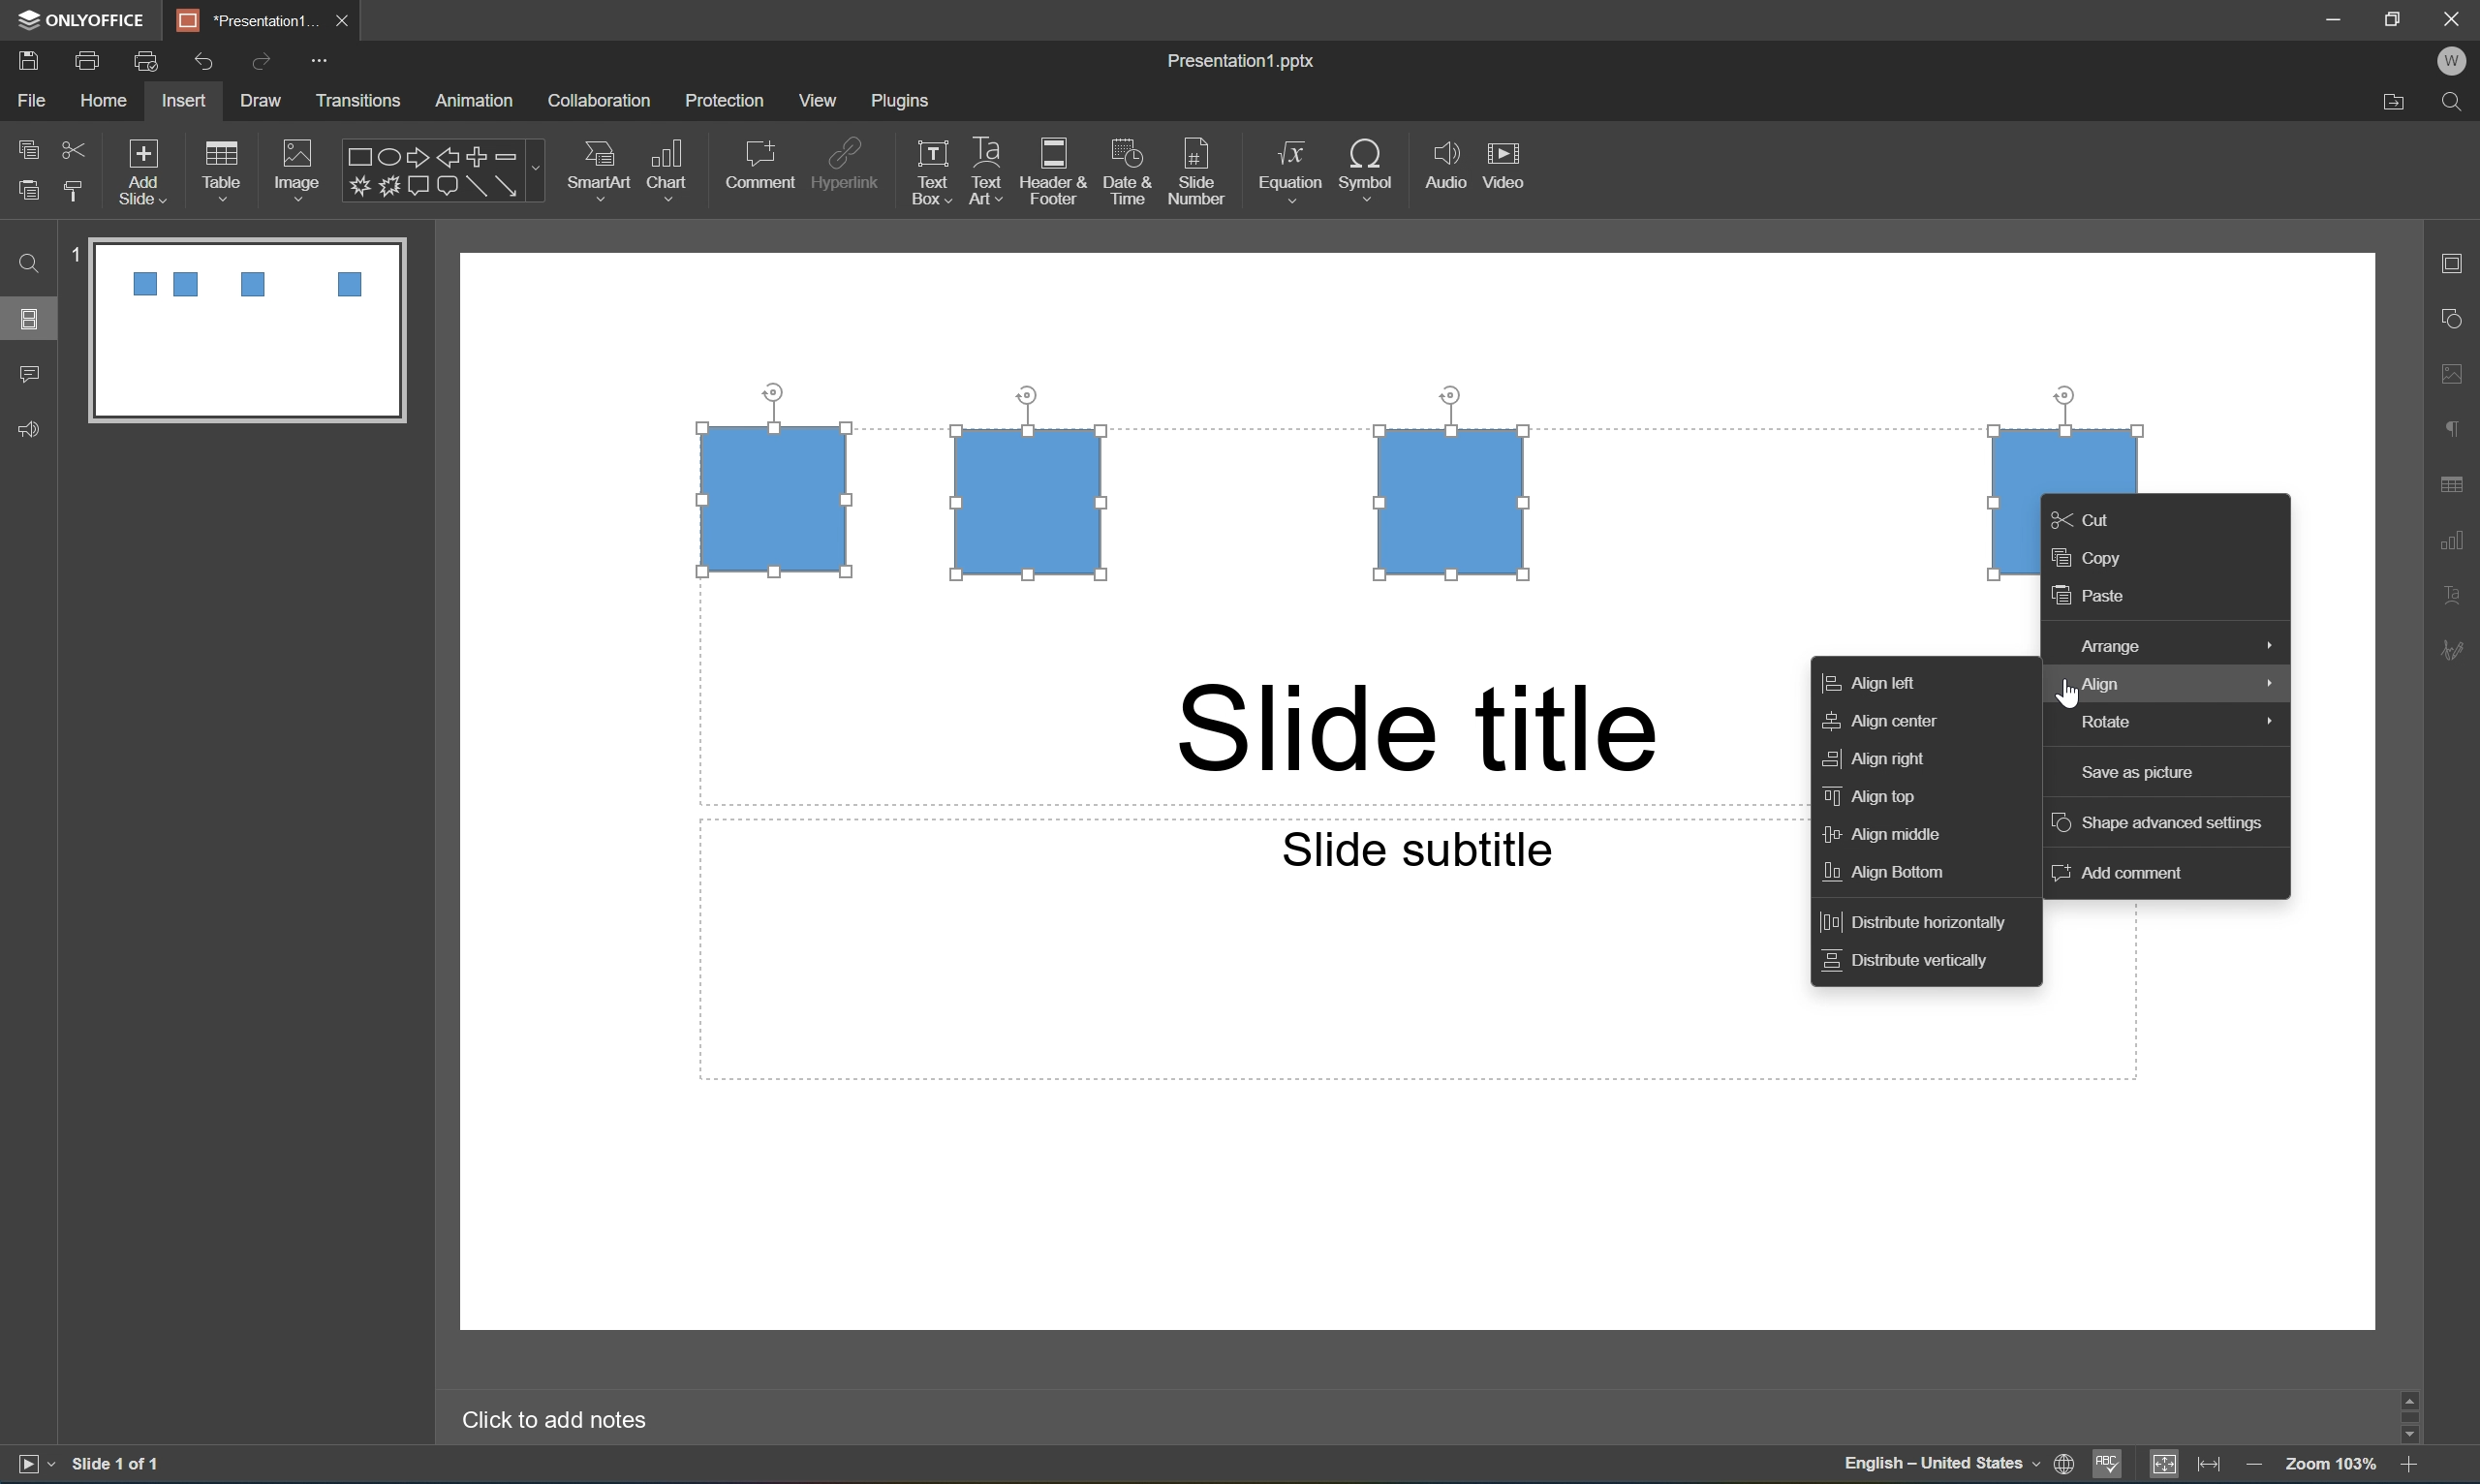 The image size is (2480, 1484). Describe the element at coordinates (1418, 729) in the screenshot. I see `slide title` at that location.